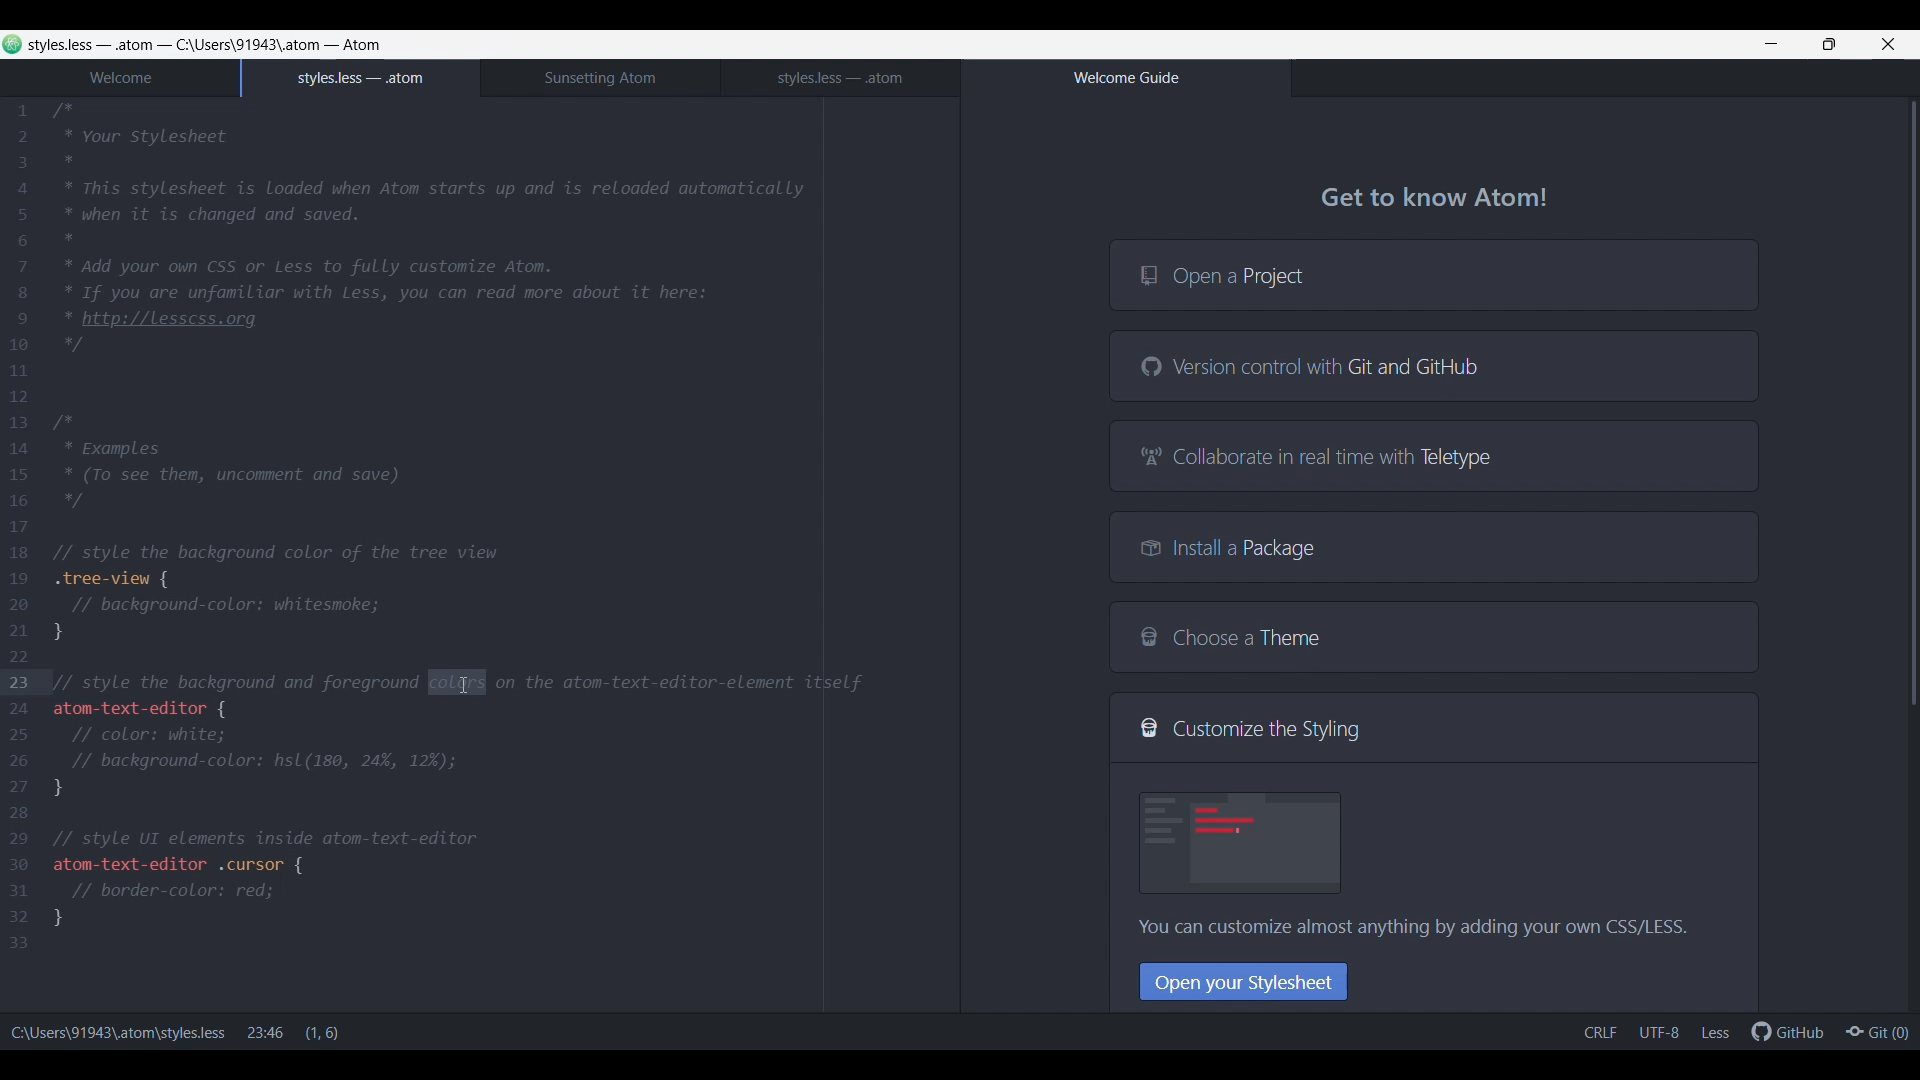 This screenshot has height=1080, width=1920. Describe the element at coordinates (120, 79) in the screenshot. I see `Welcome tab` at that location.